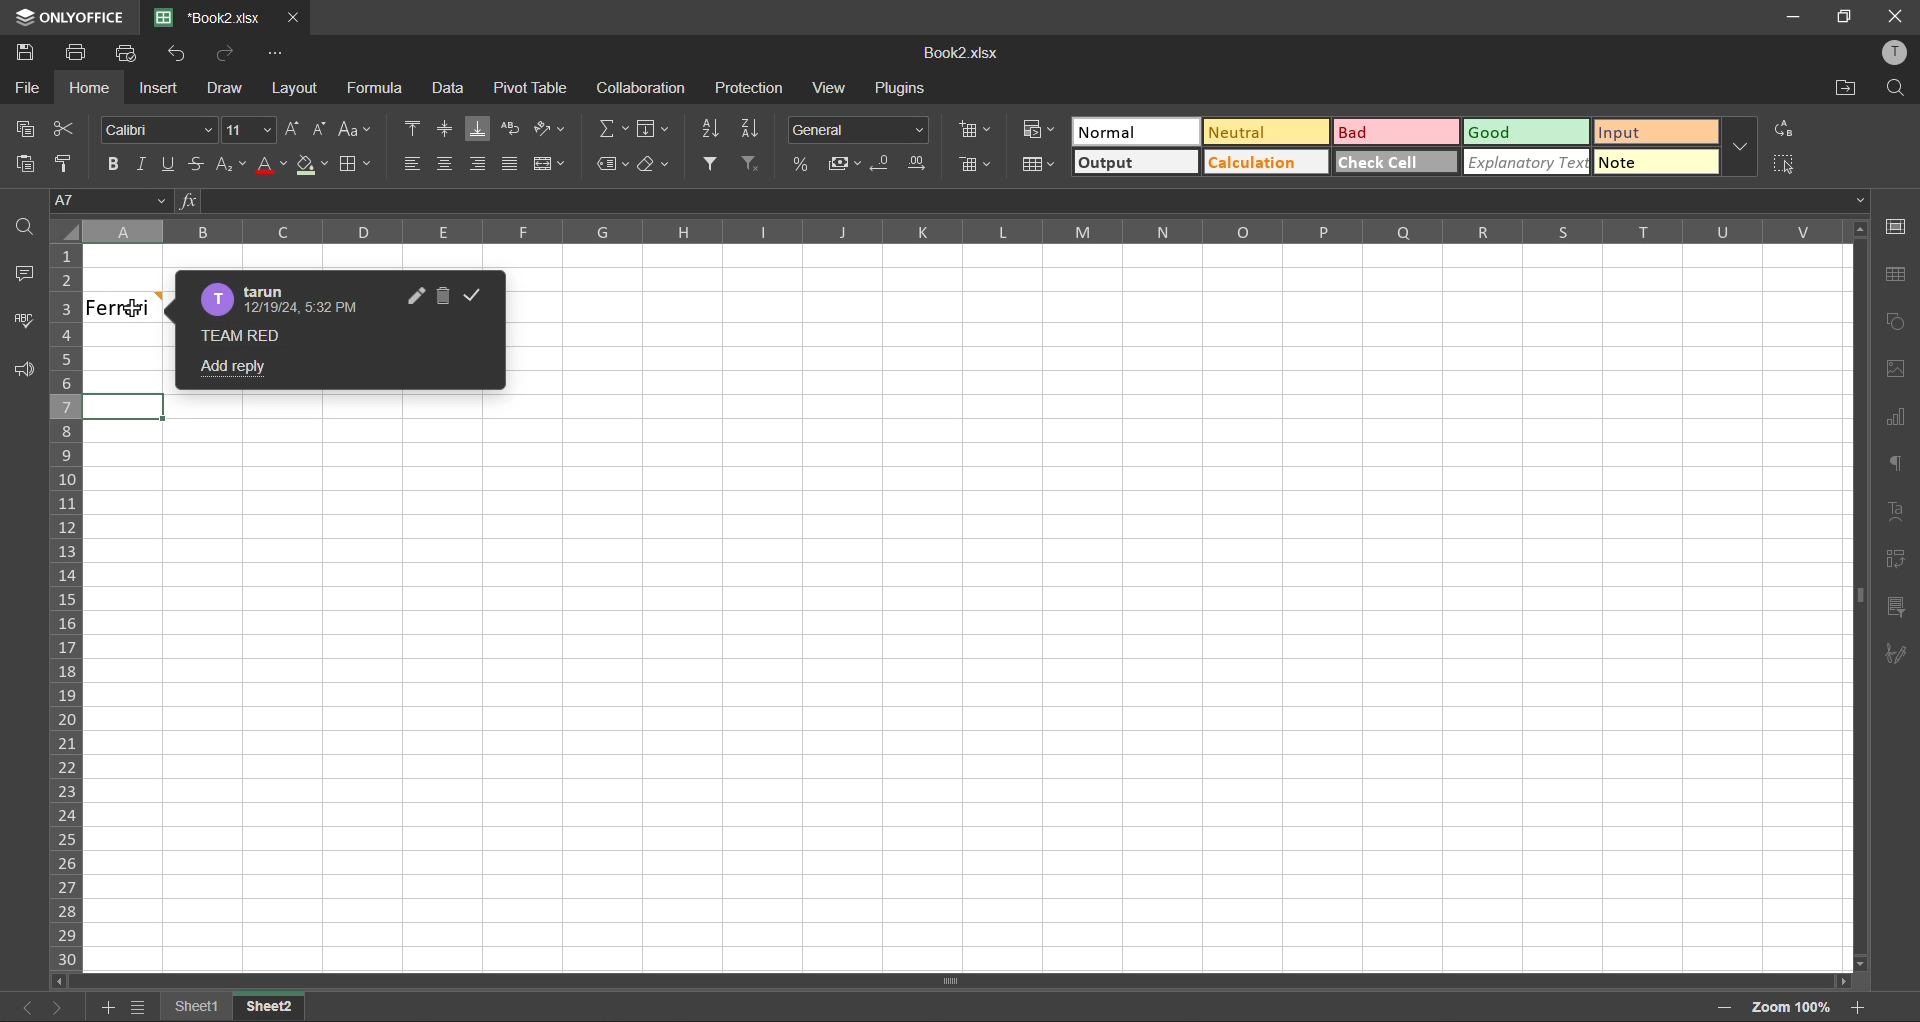 This screenshot has height=1022, width=1920. I want to click on insert cells, so click(978, 132).